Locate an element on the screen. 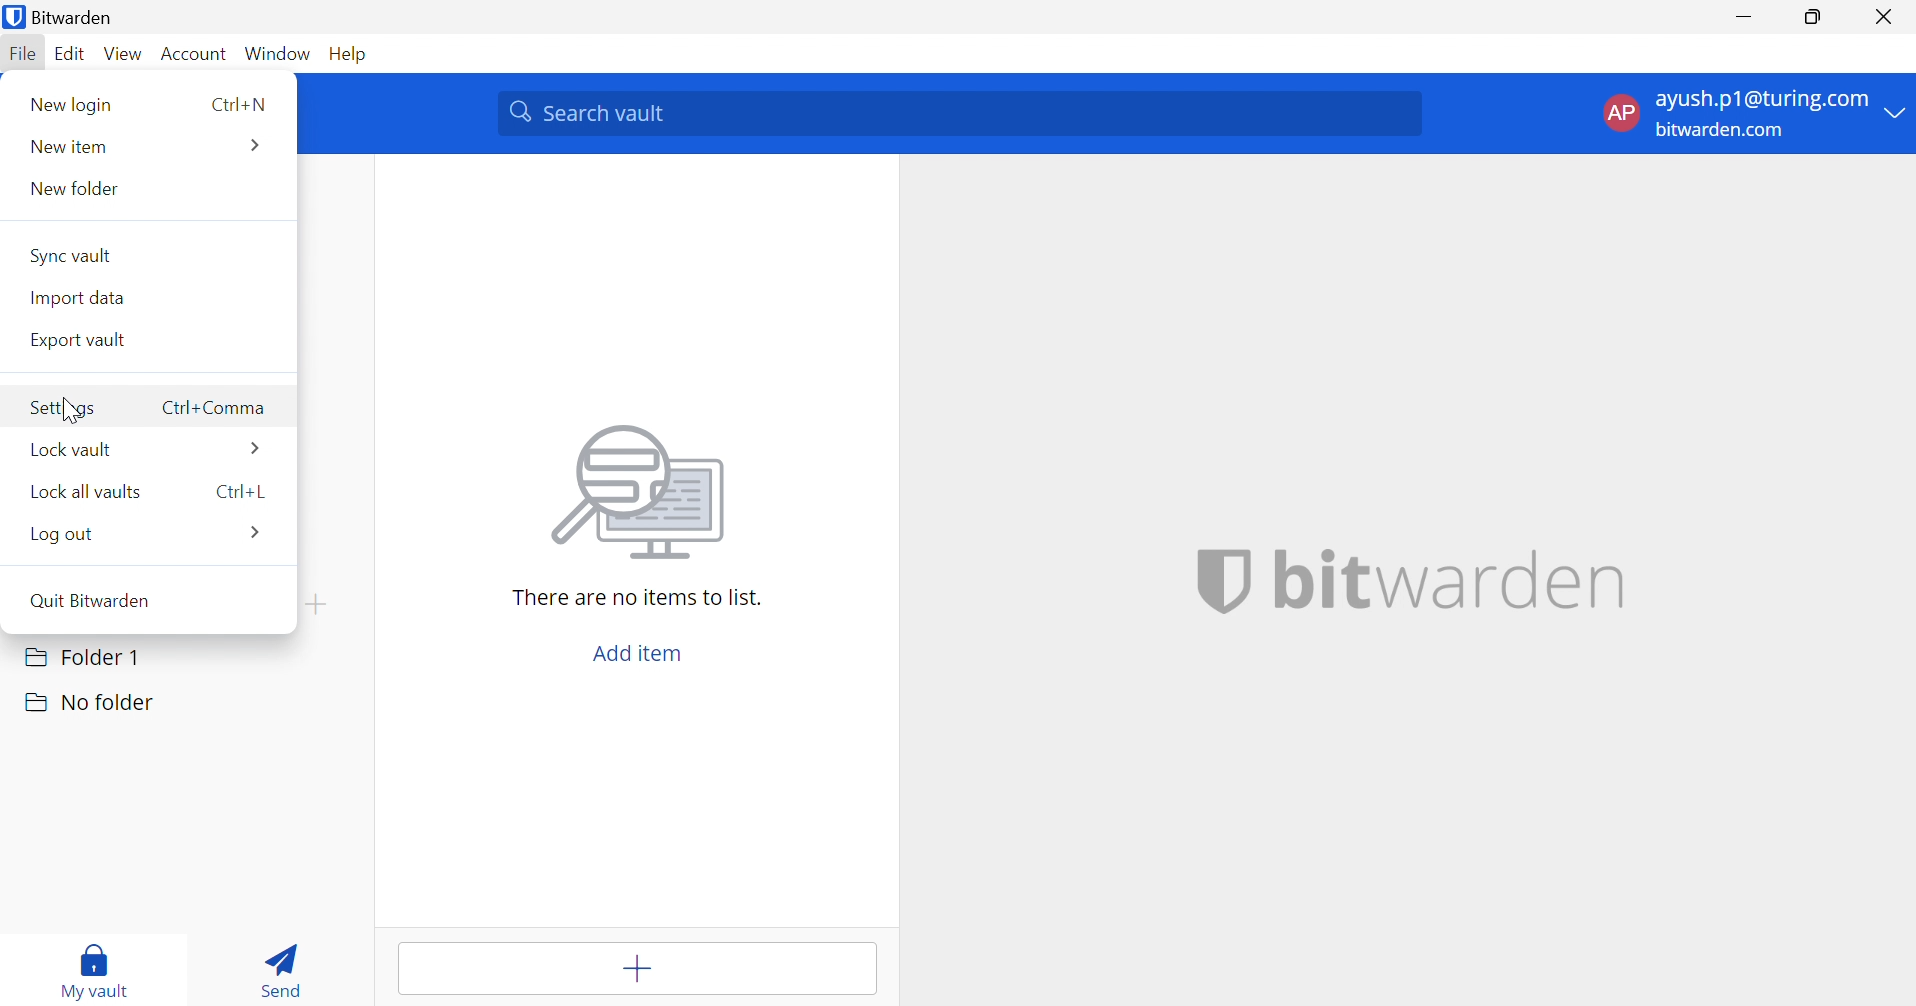 The width and height of the screenshot is (1916, 1006). Settings is located at coordinates (67, 409).